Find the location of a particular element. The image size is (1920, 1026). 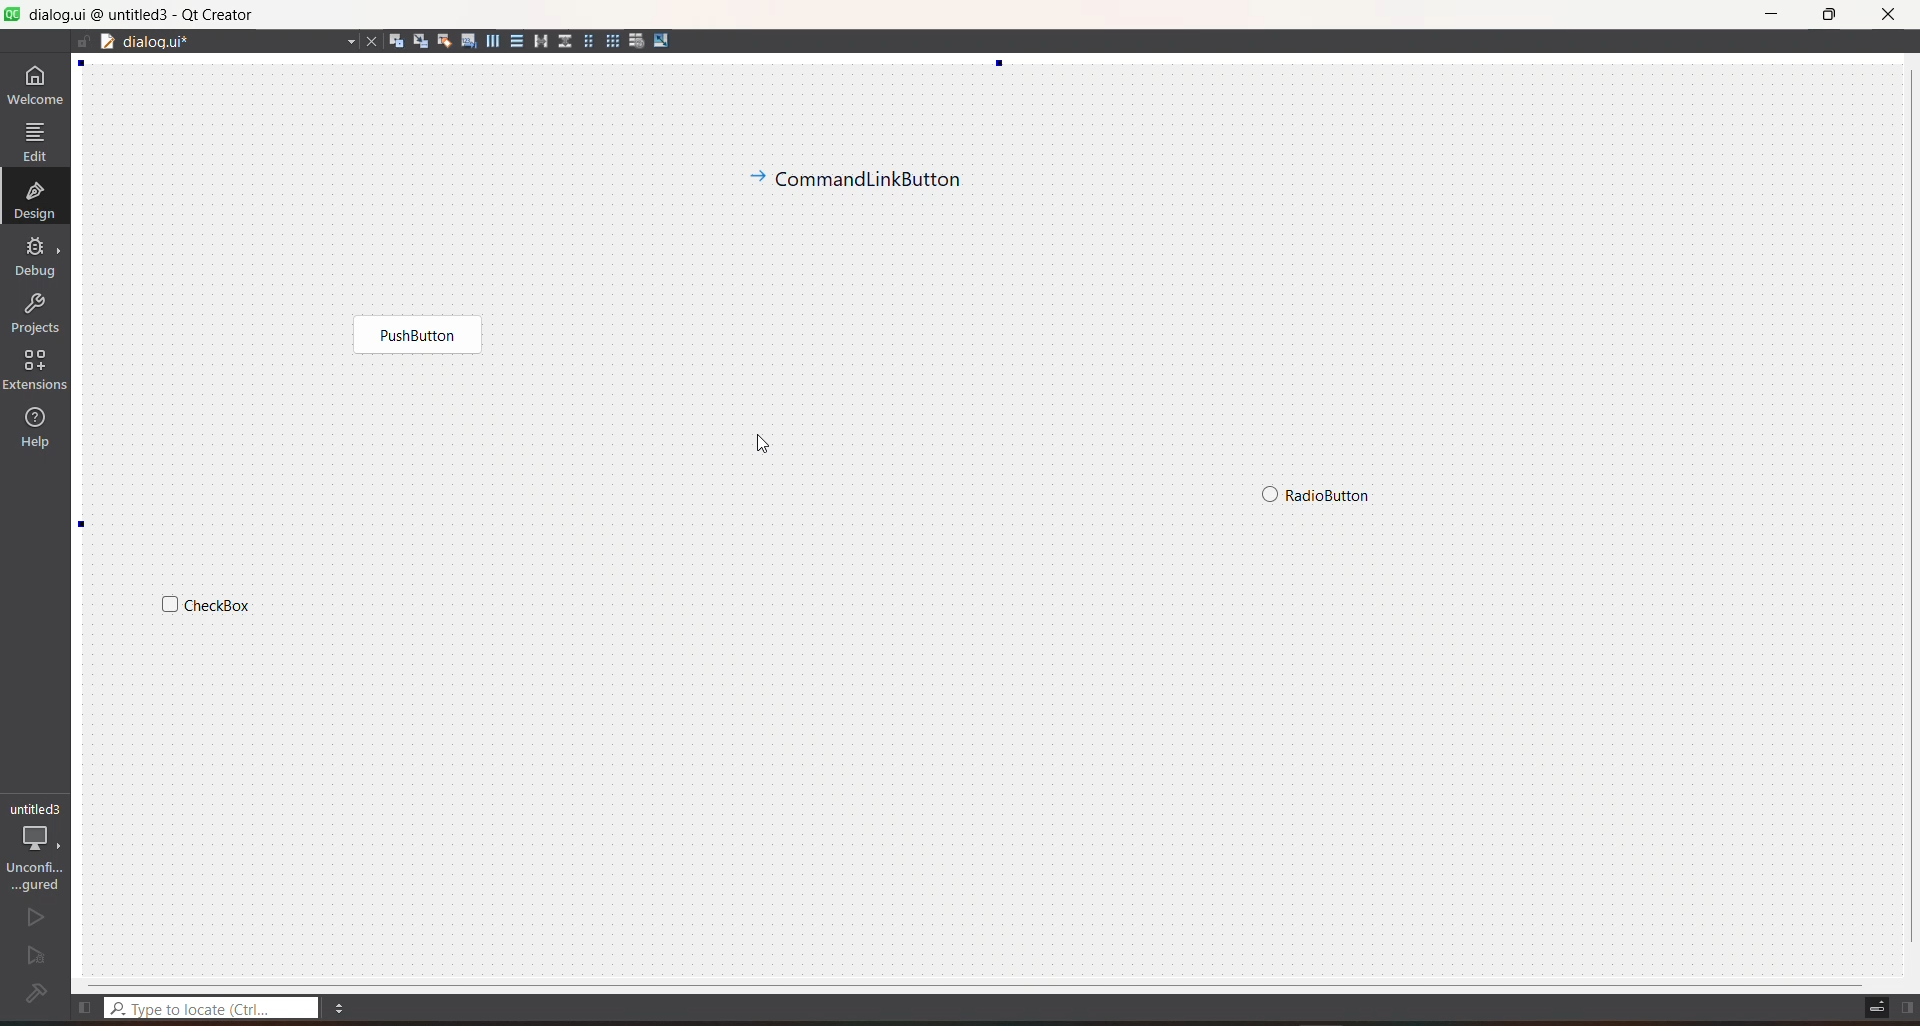

layout in a form is located at coordinates (588, 42).